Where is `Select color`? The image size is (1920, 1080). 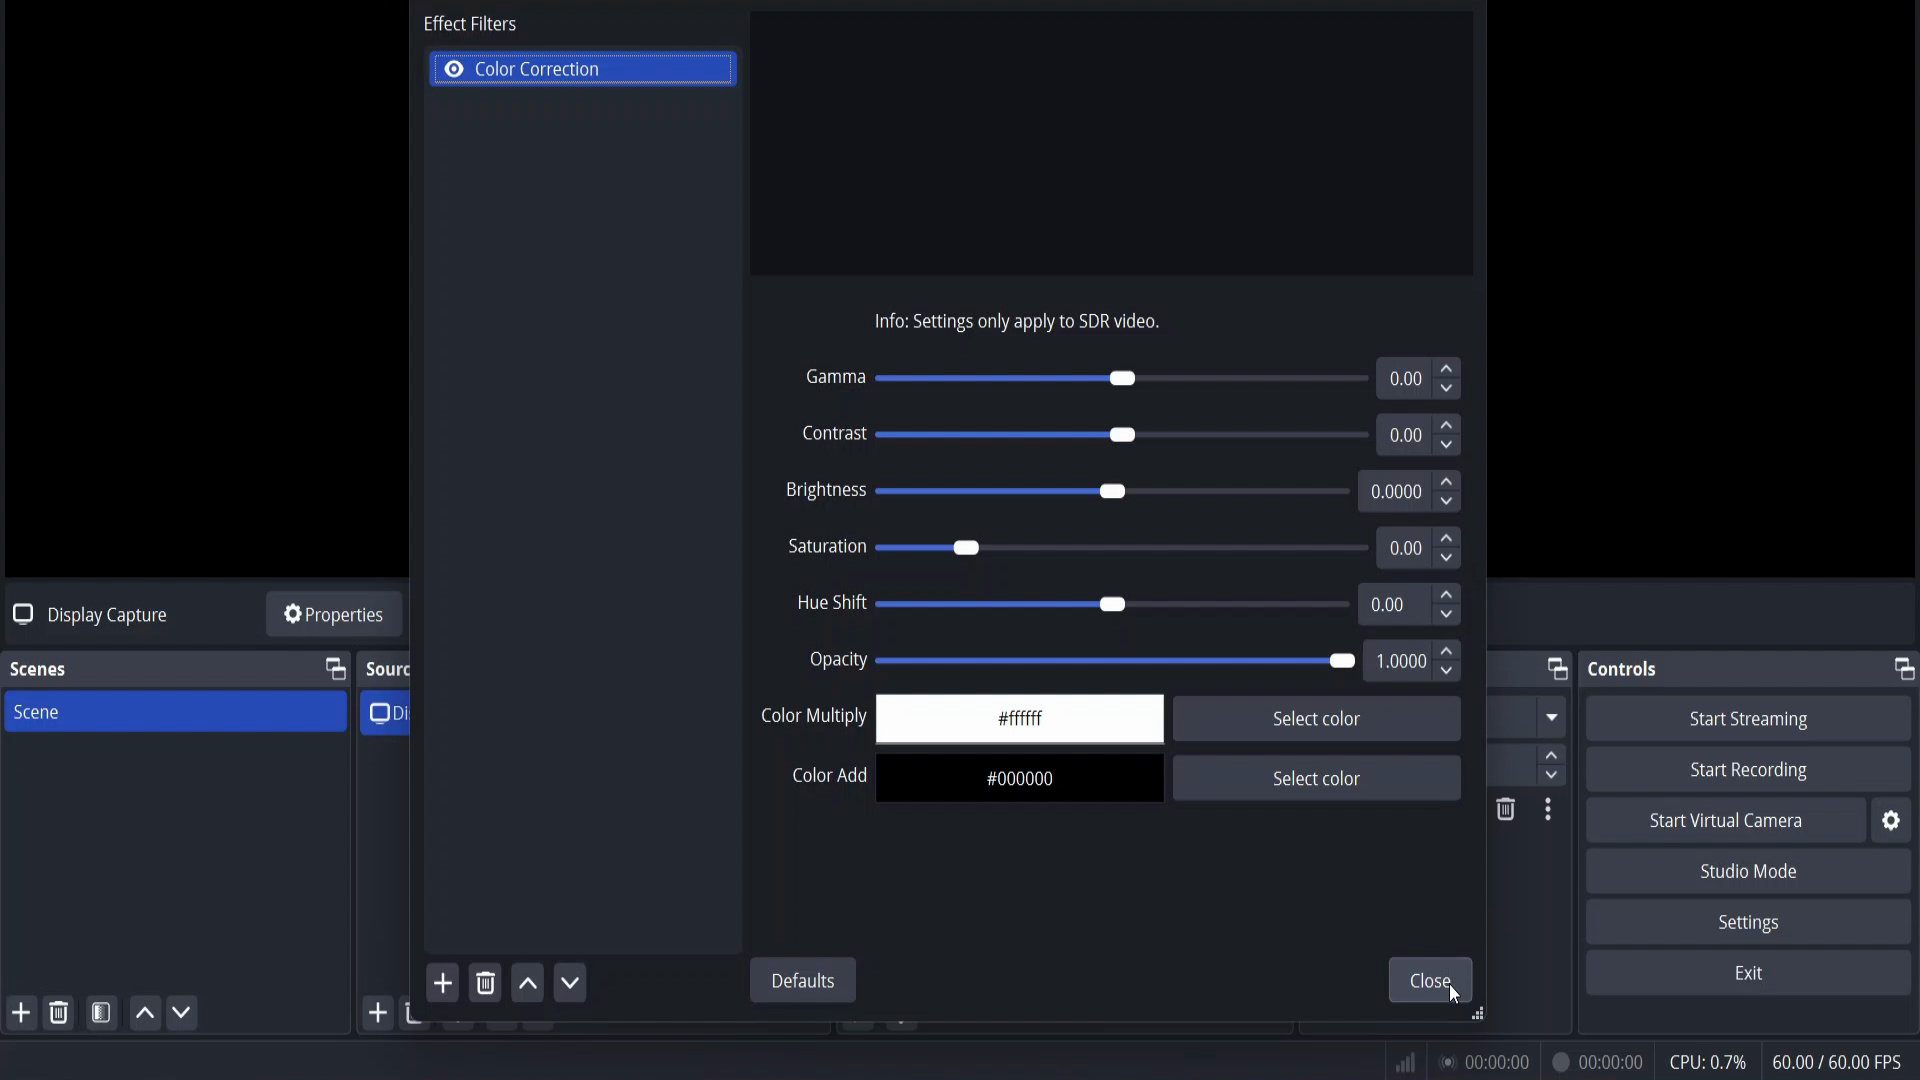
Select color is located at coordinates (1317, 778).